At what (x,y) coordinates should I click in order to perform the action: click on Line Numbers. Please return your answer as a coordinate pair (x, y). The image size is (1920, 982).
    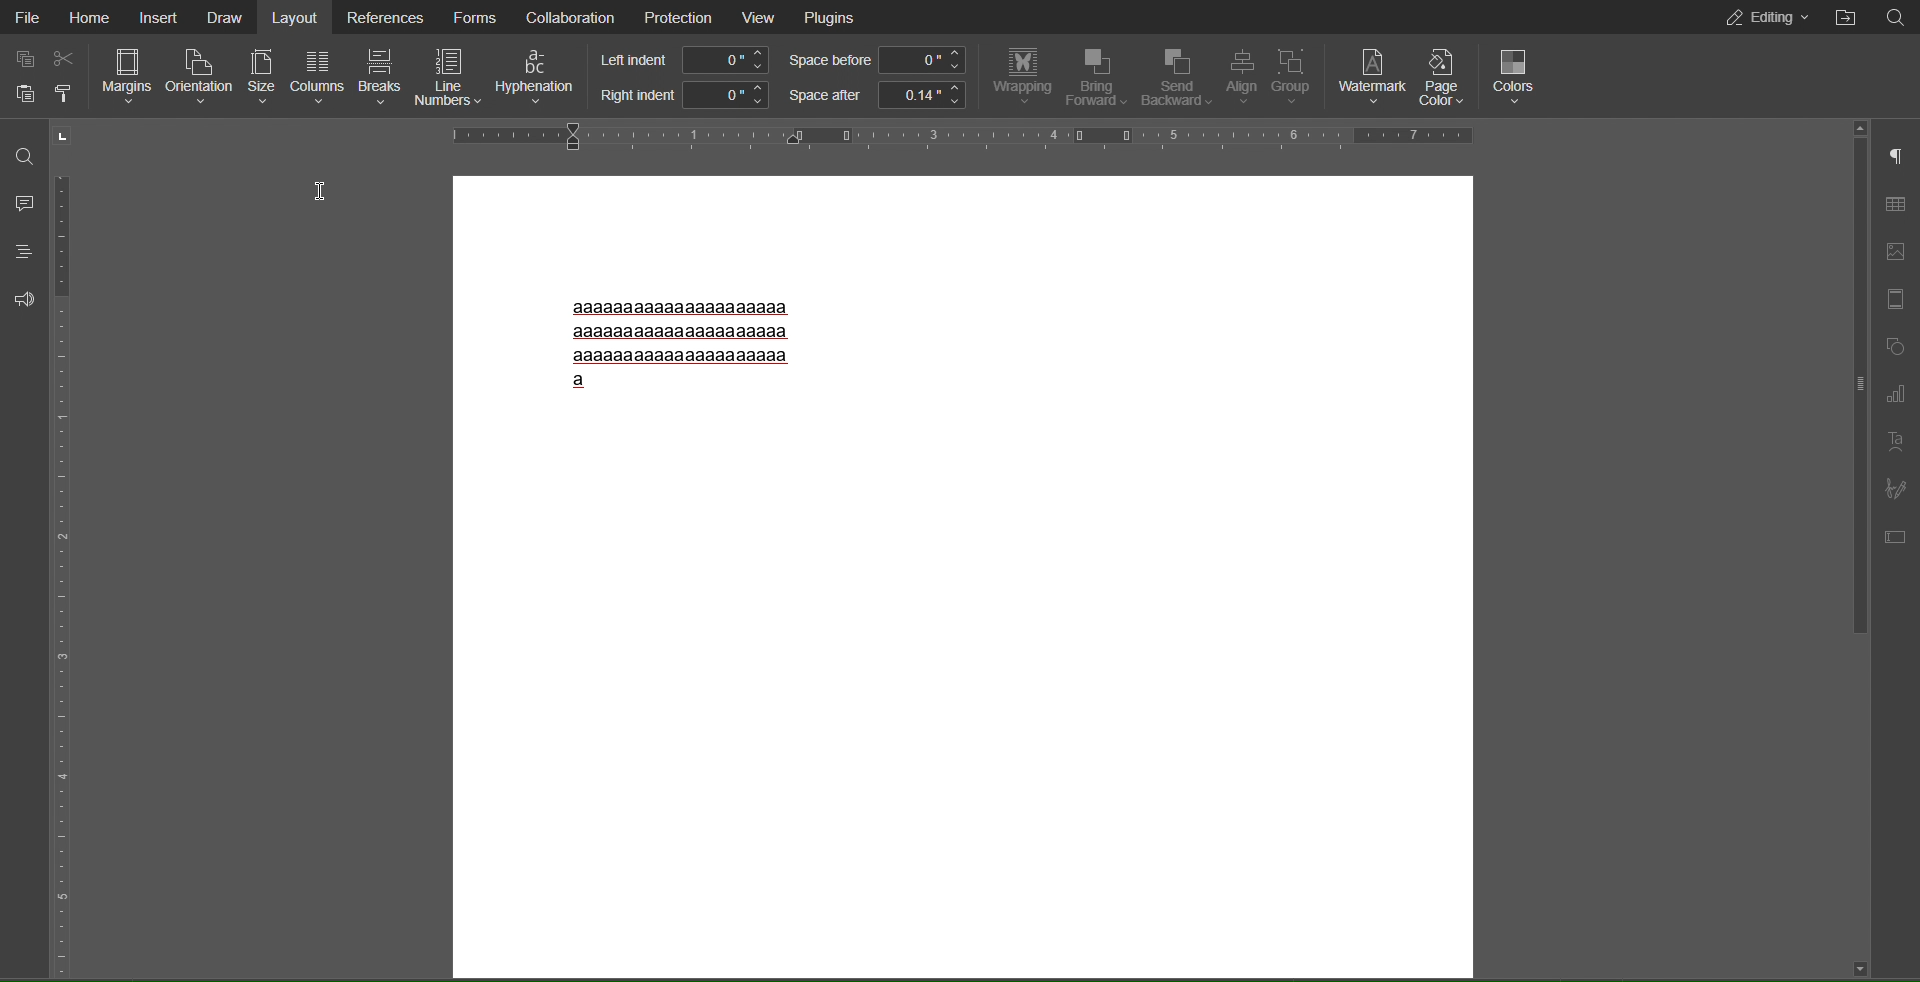
    Looking at the image, I should click on (449, 79).